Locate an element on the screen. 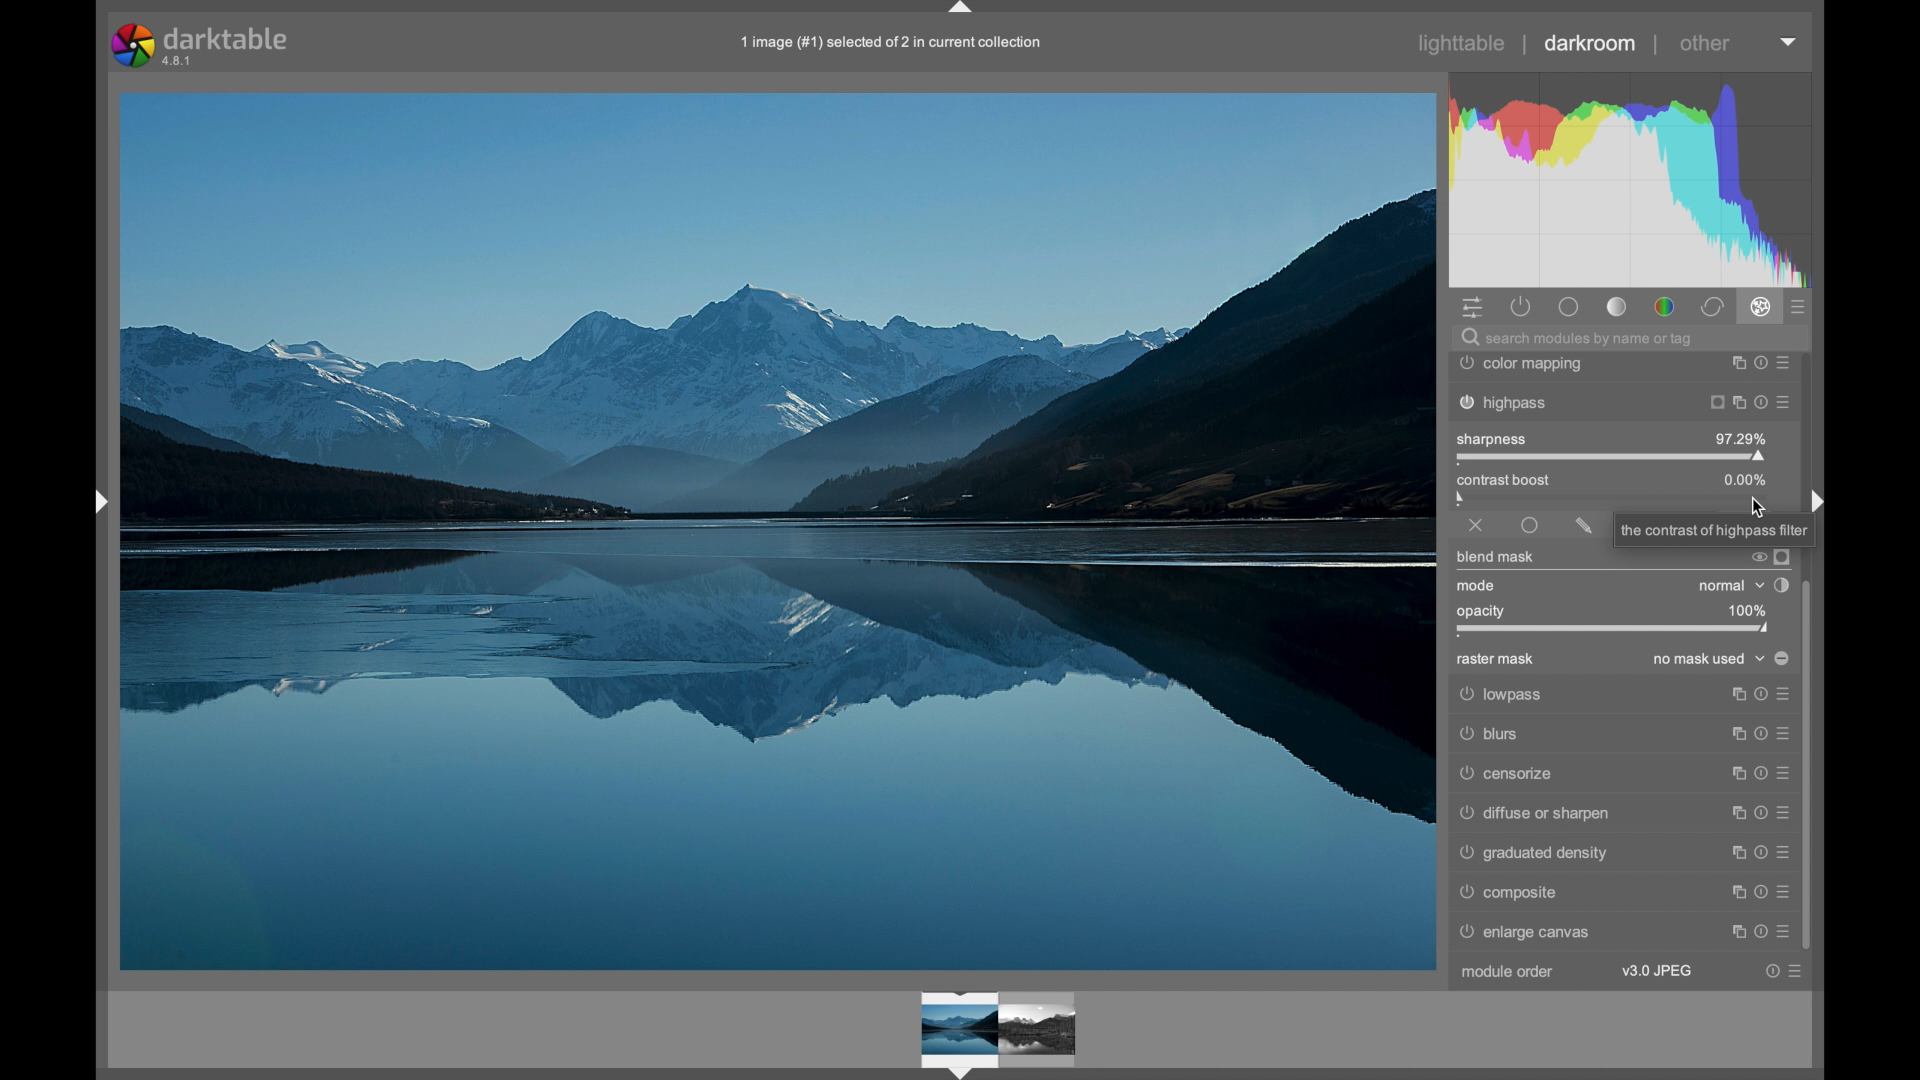  darktable is located at coordinates (202, 45).